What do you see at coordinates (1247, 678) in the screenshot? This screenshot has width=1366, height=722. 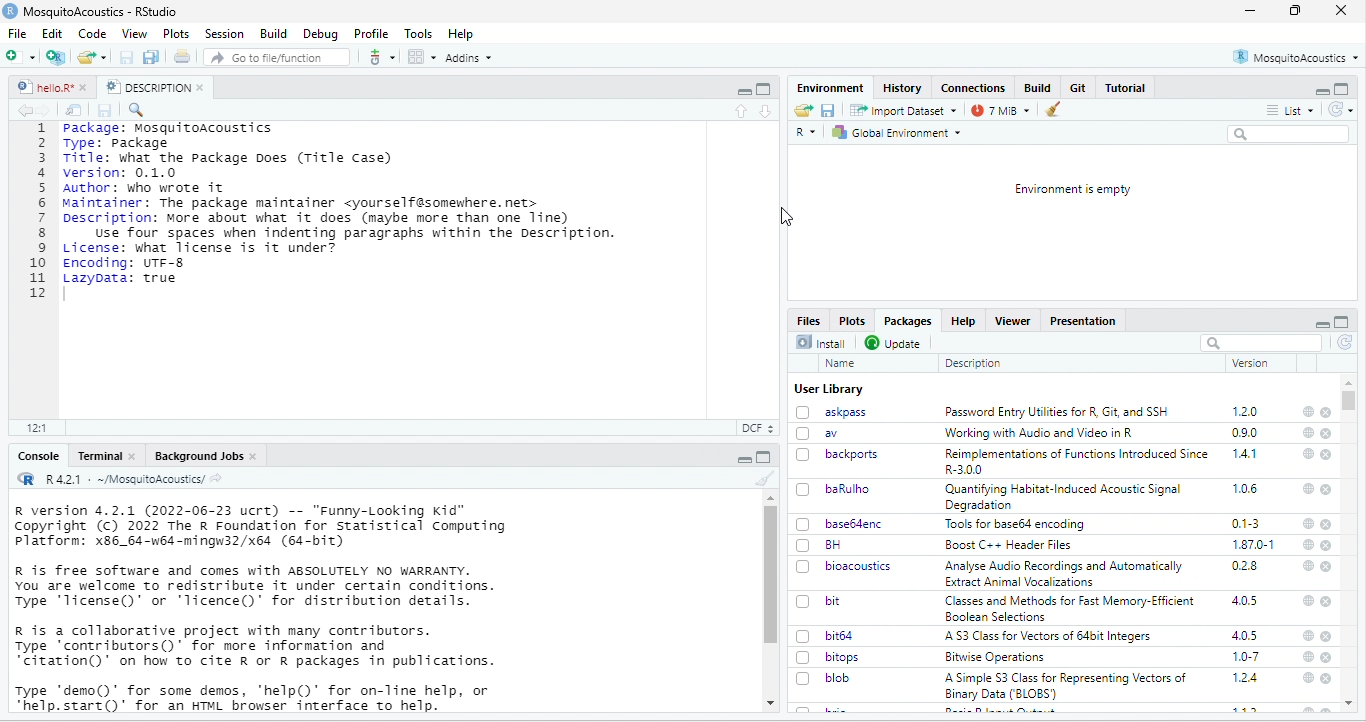 I see `1.2.4` at bounding box center [1247, 678].